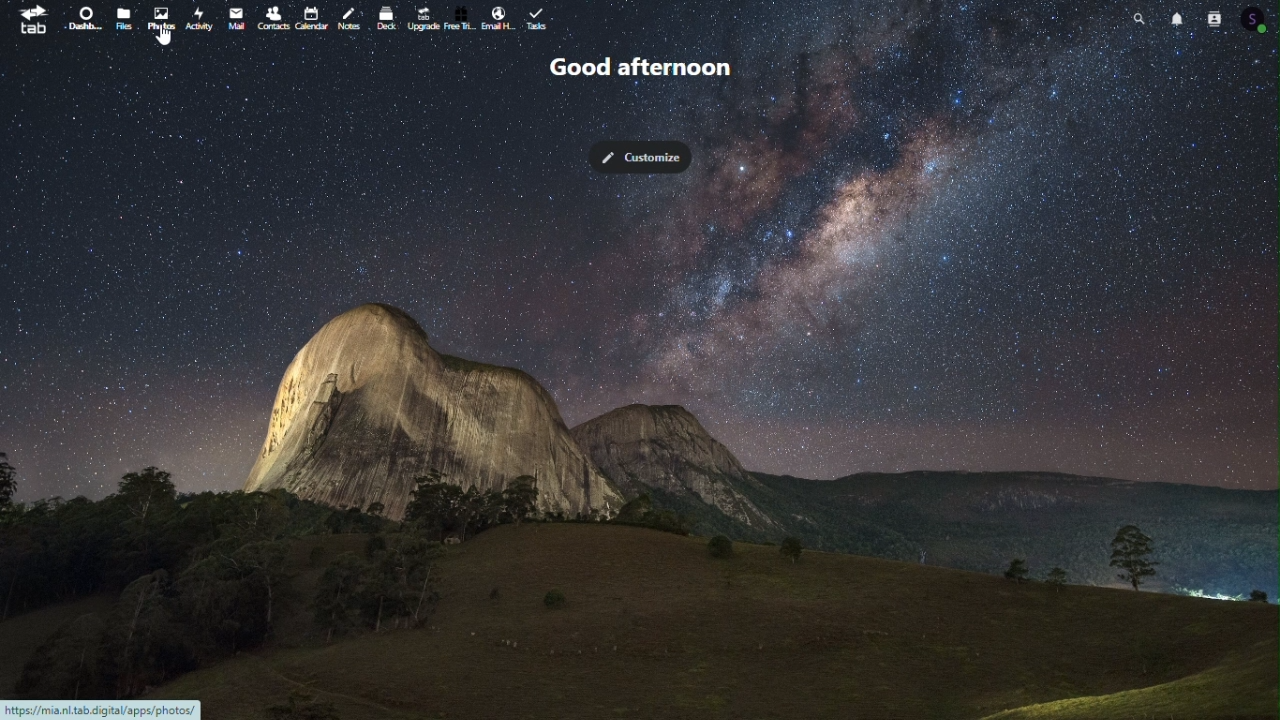 The image size is (1280, 720). I want to click on Customize, so click(648, 156).